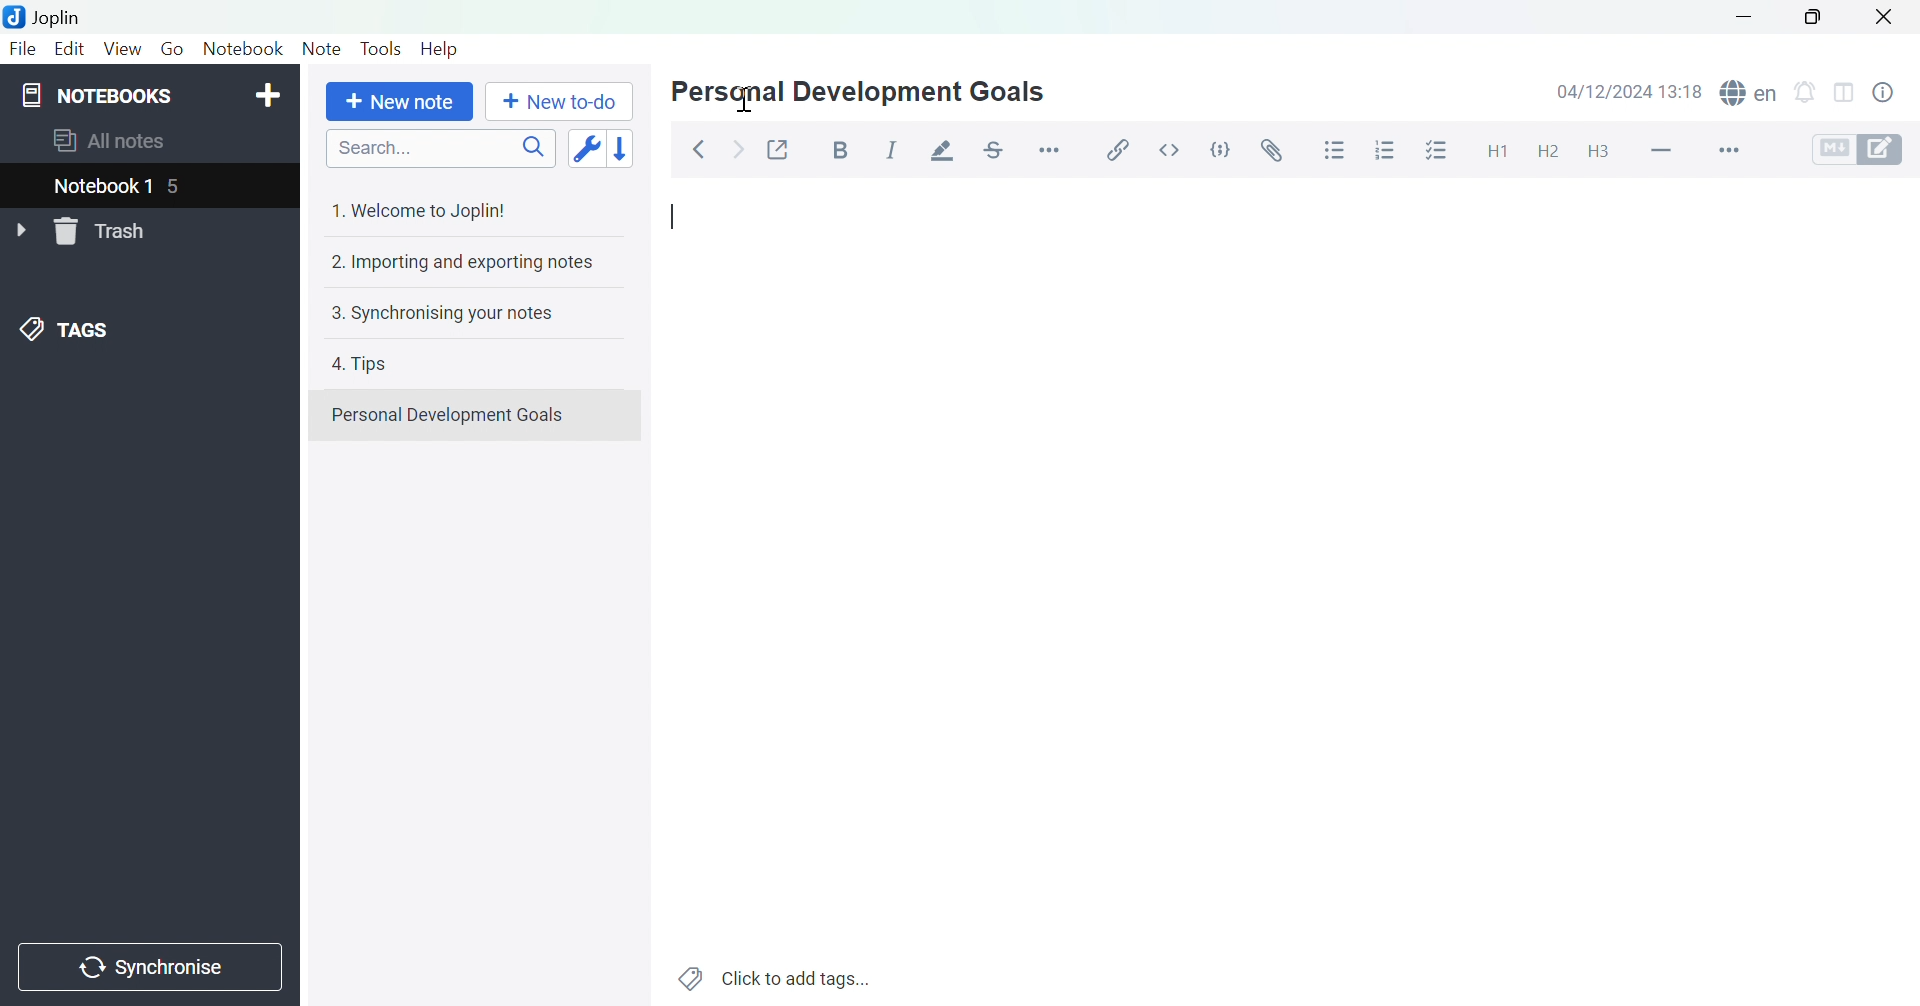  I want to click on New to-do, so click(559, 101).